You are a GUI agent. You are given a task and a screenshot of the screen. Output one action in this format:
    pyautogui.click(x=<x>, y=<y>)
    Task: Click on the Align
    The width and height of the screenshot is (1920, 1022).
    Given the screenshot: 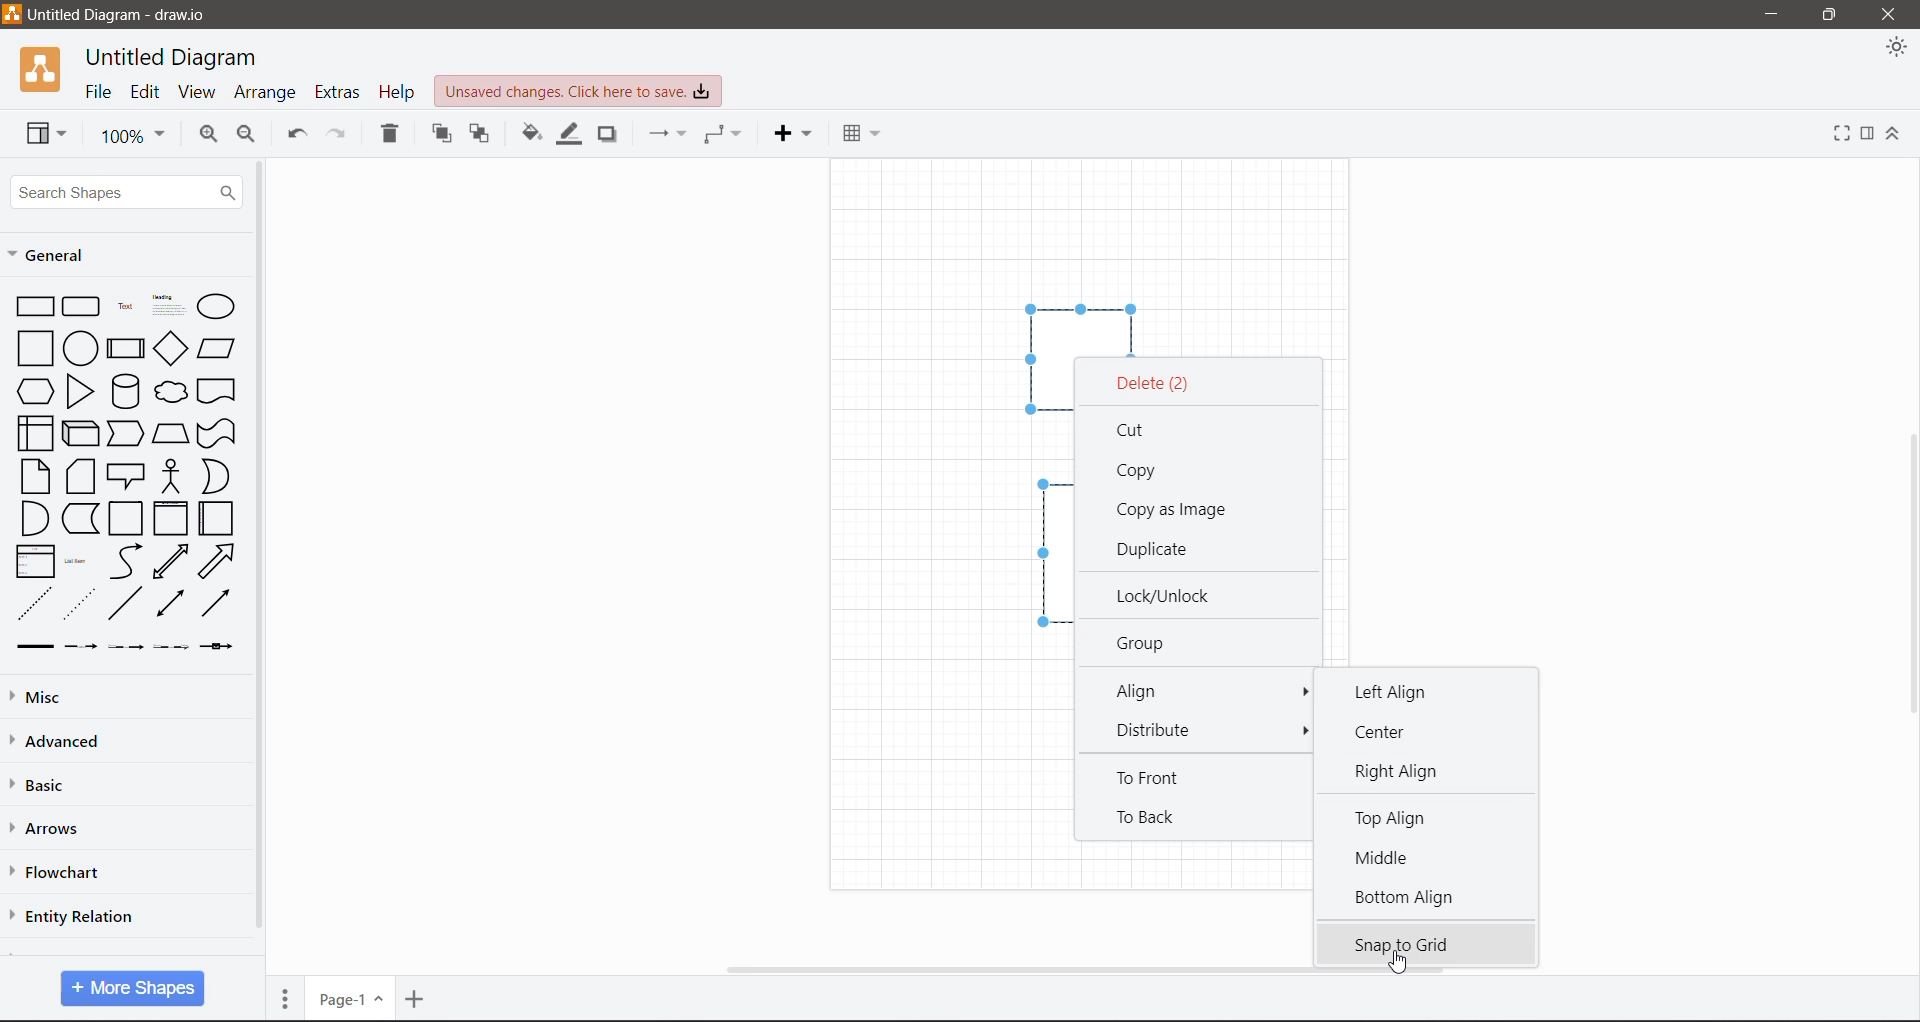 What is the action you would take?
    pyautogui.click(x=1195, y=690)
    